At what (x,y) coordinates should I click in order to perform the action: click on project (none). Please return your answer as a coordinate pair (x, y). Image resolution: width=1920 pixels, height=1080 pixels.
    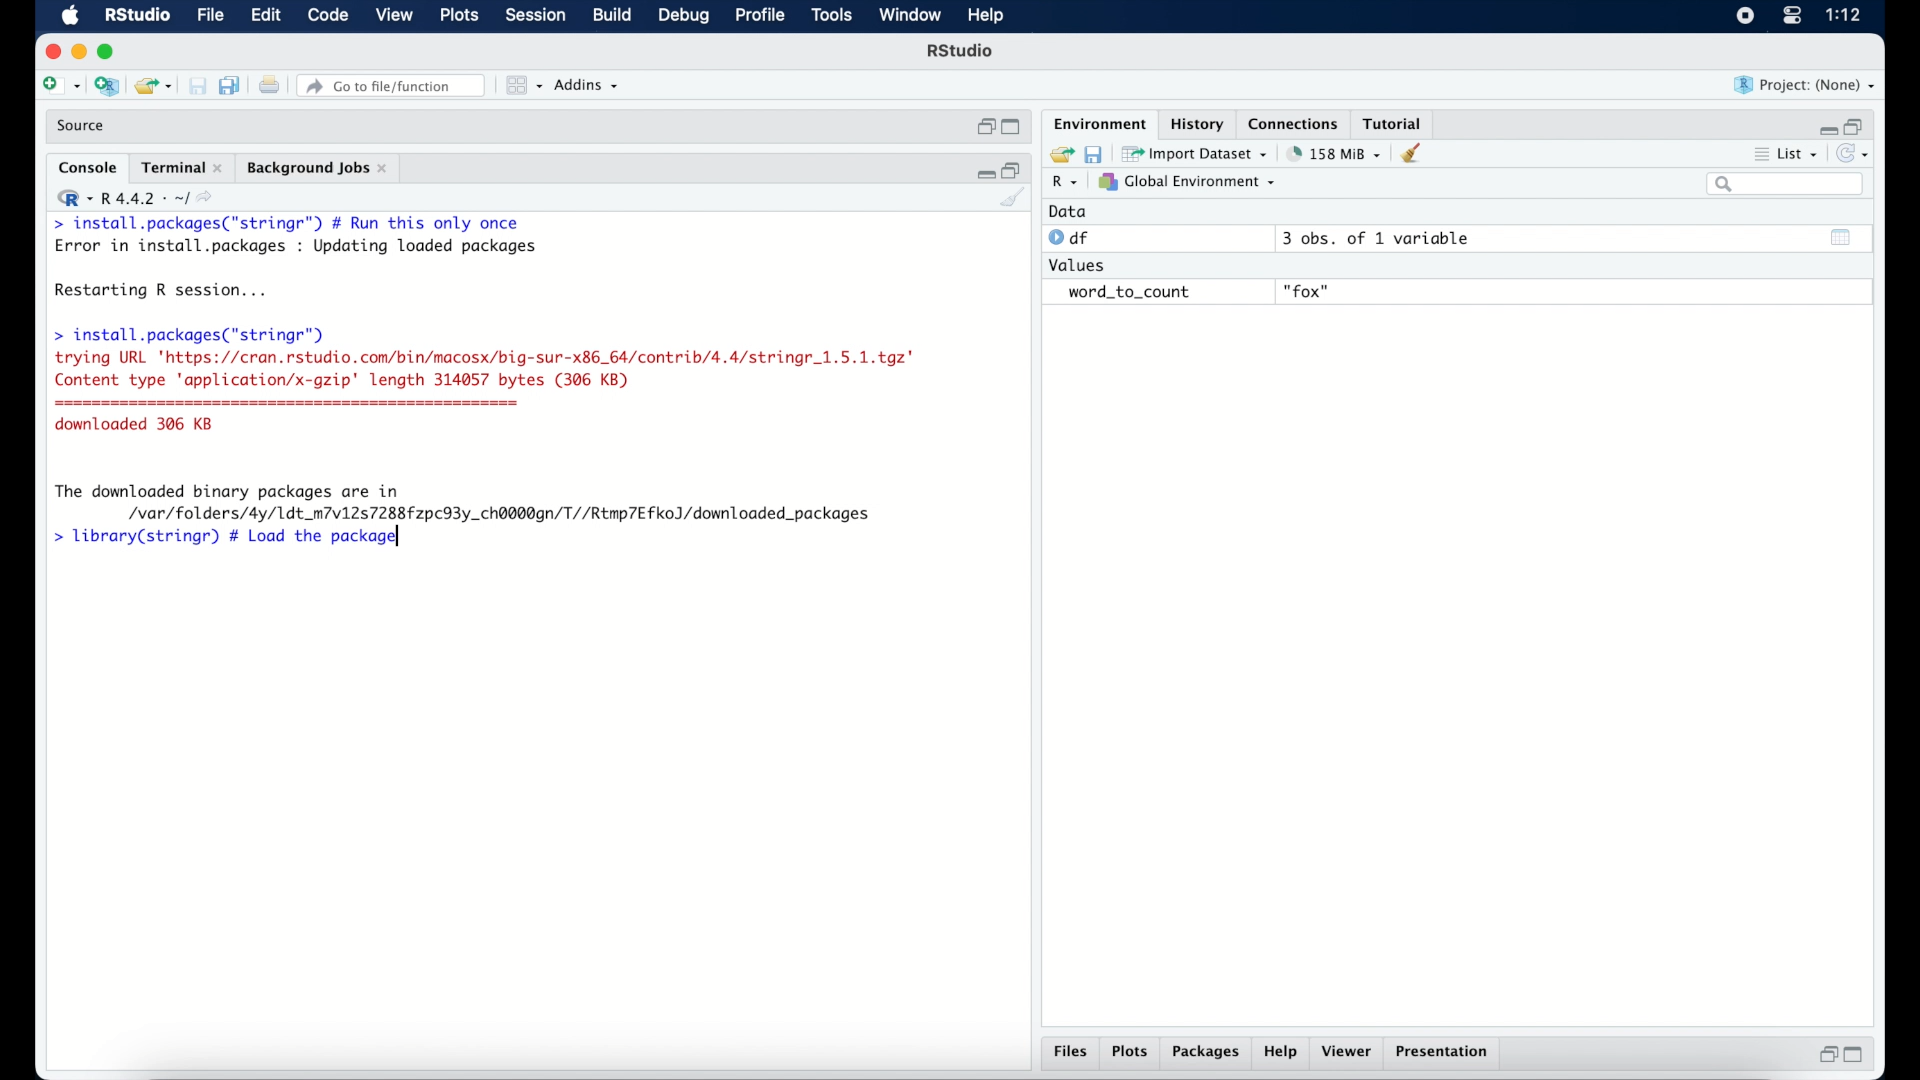
    Looking at the image, I should click on (1805, 85).